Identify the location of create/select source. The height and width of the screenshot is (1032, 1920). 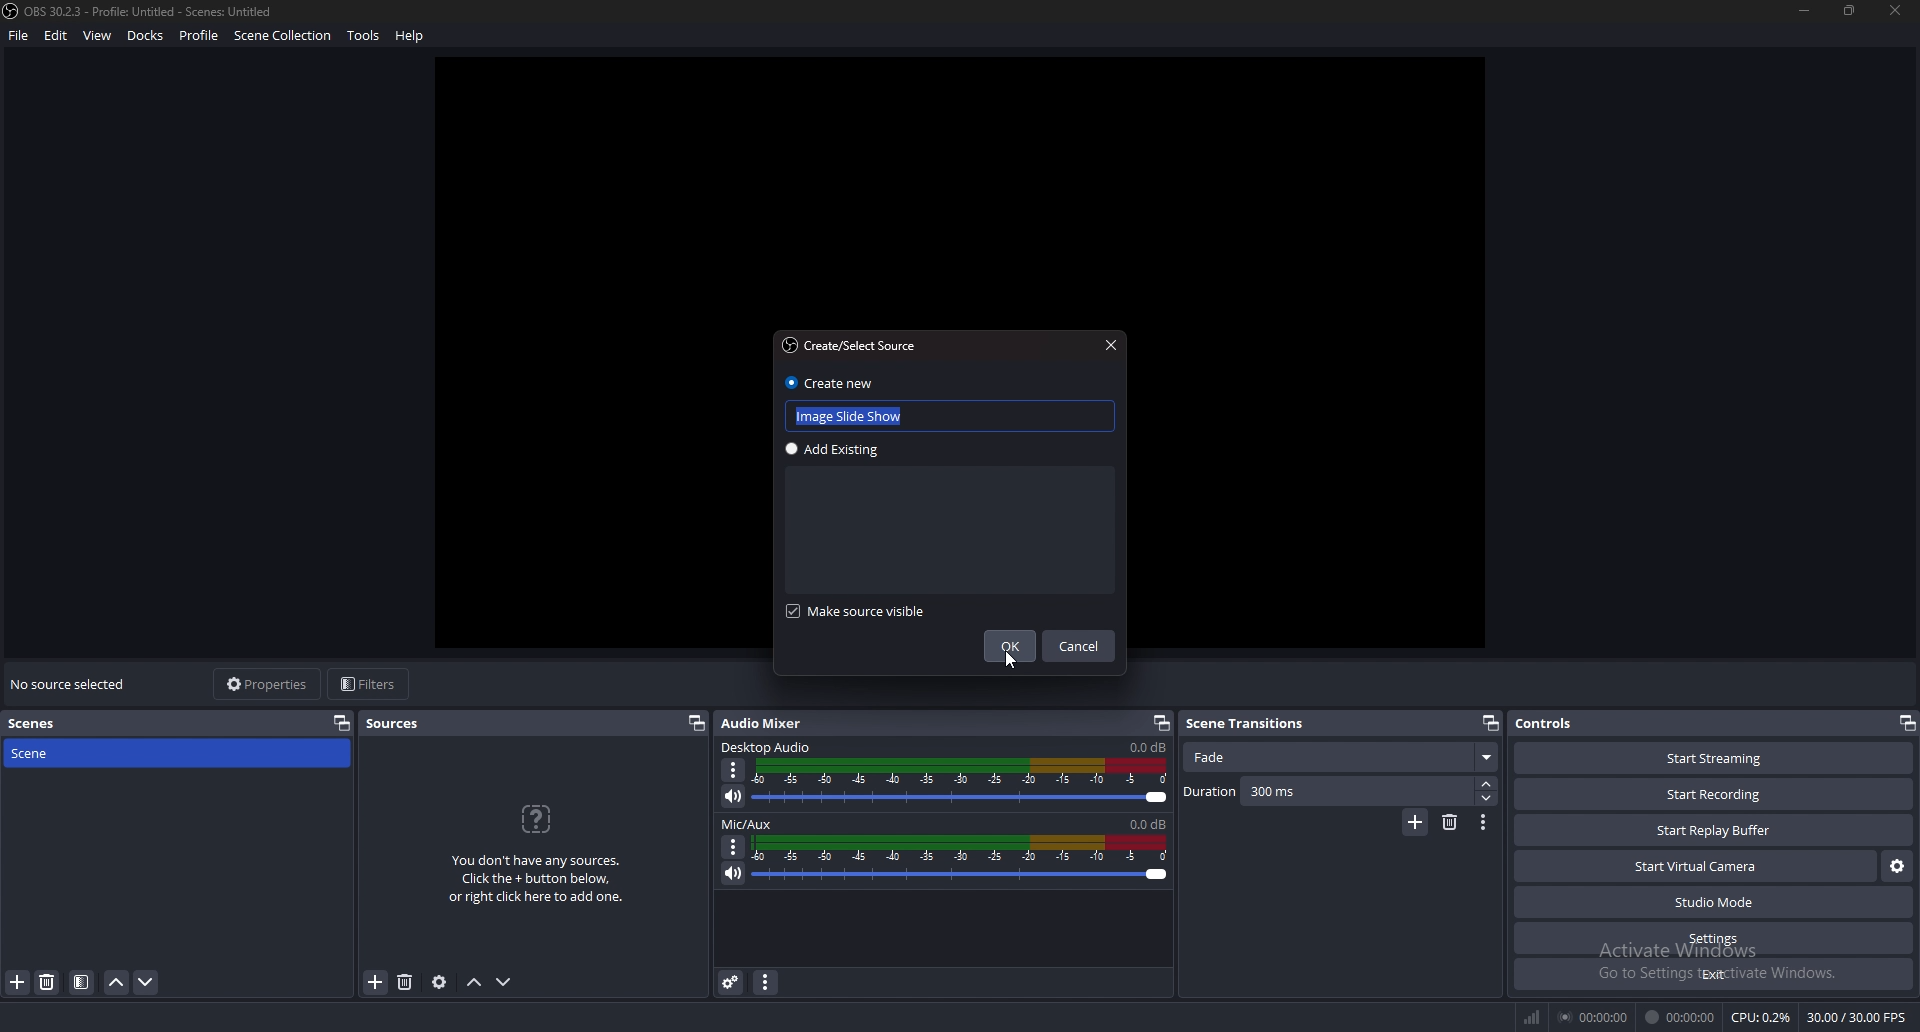
(853, 343).